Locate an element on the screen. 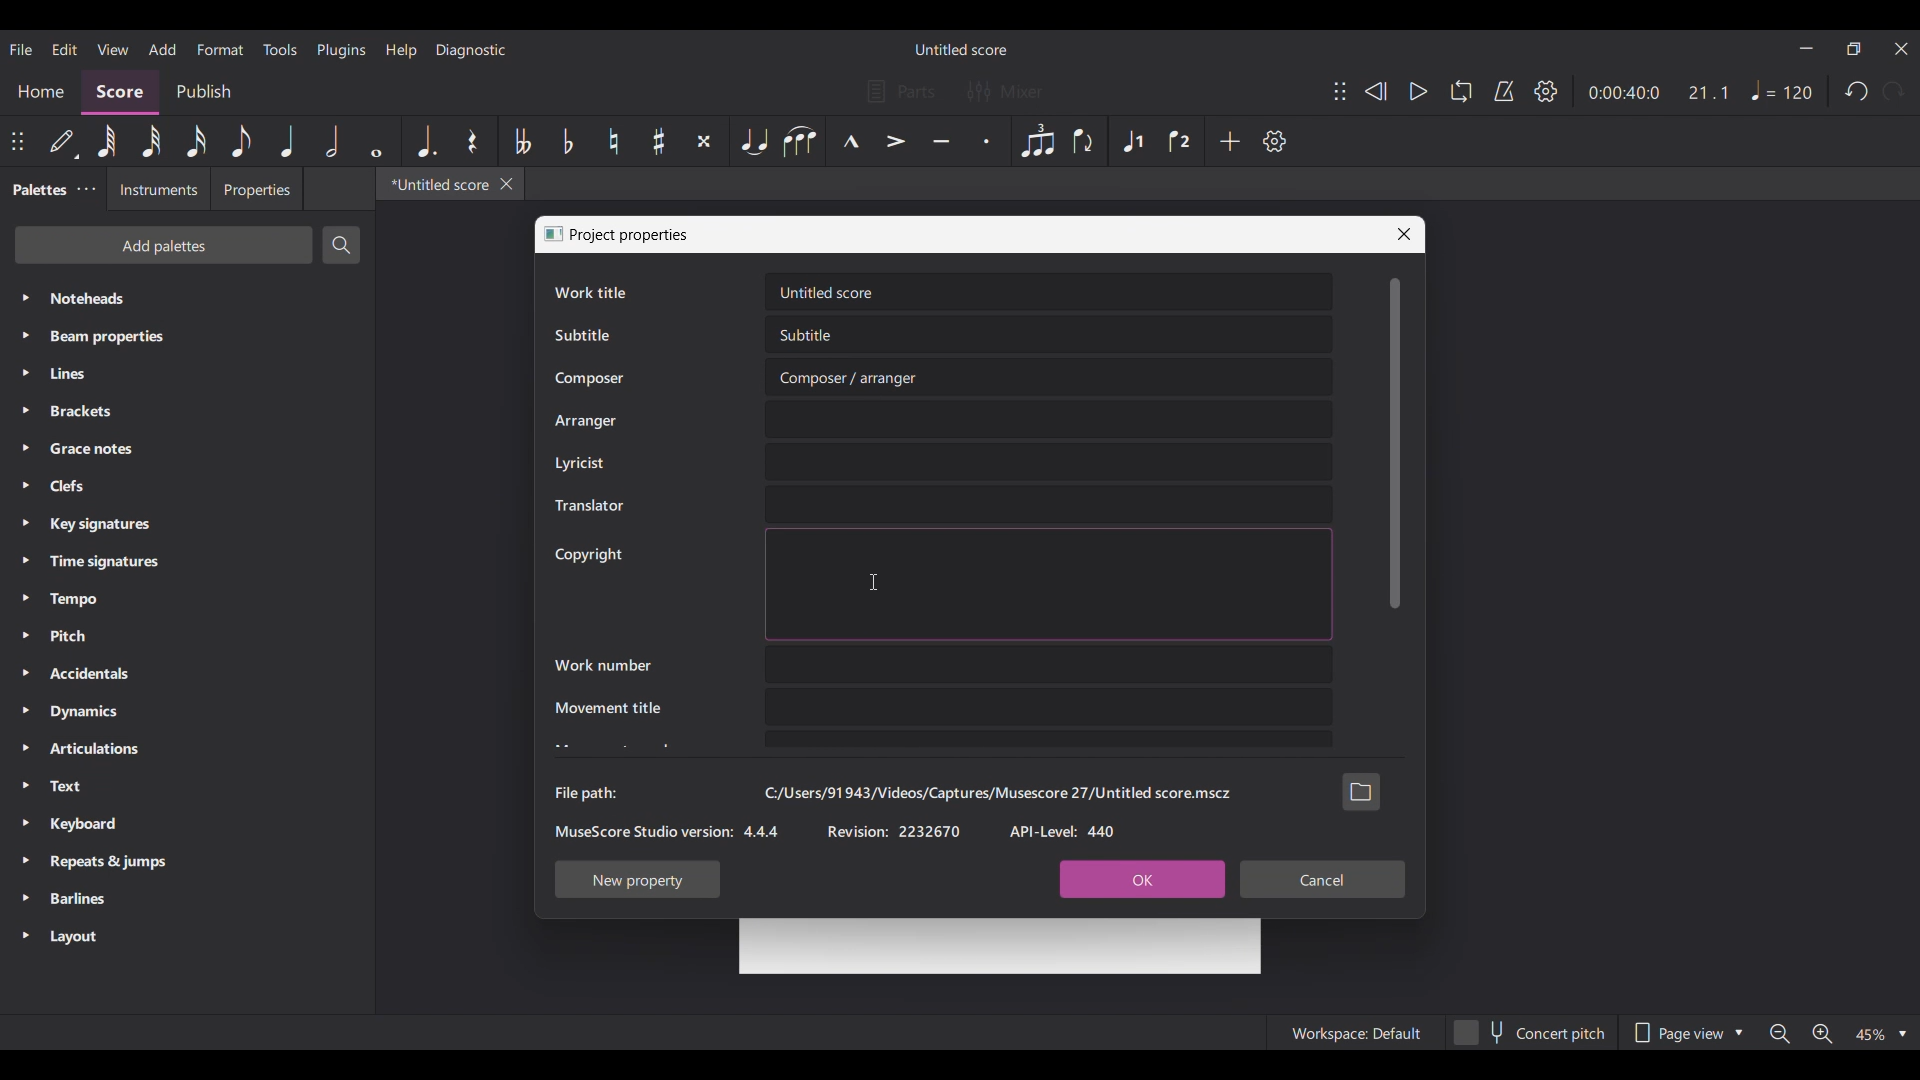  Text box for Subtitle is located at coordinates (1050, 335).